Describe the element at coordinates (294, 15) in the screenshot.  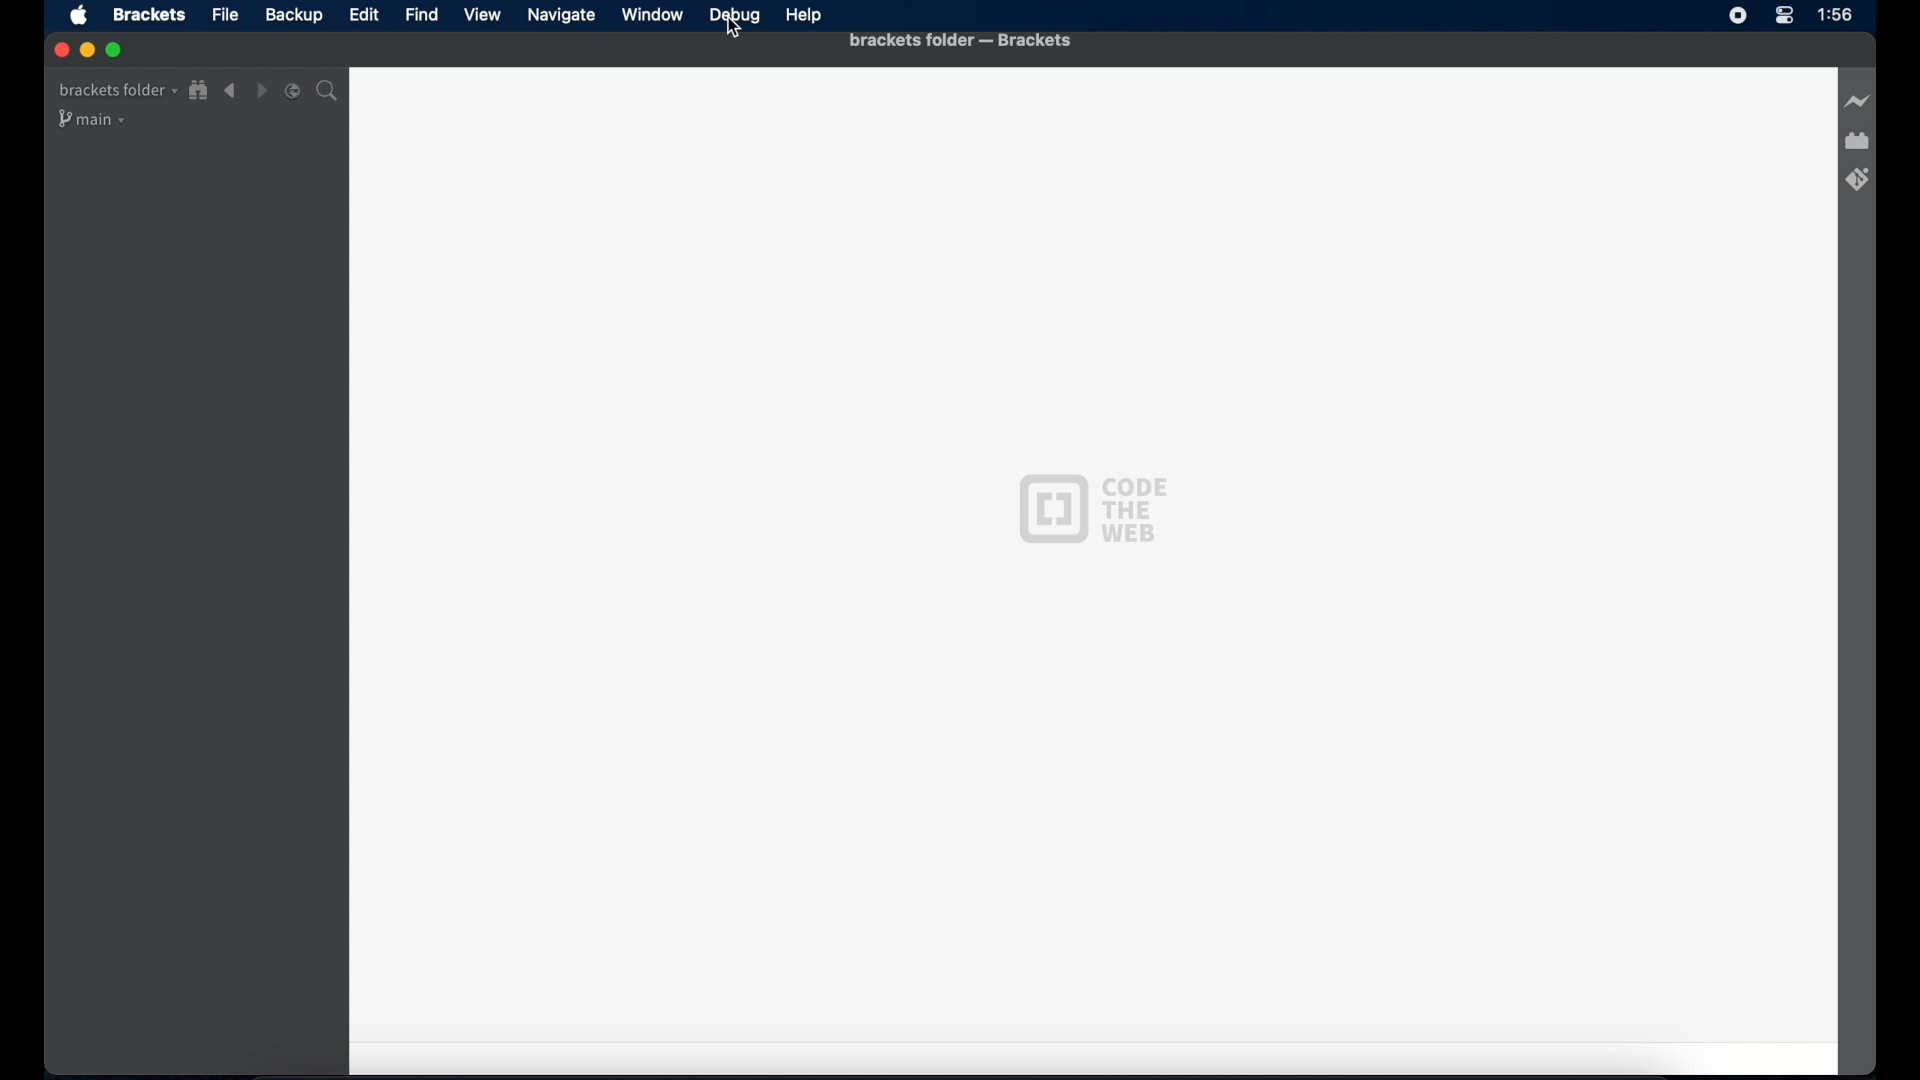
I see `backup` at that location.